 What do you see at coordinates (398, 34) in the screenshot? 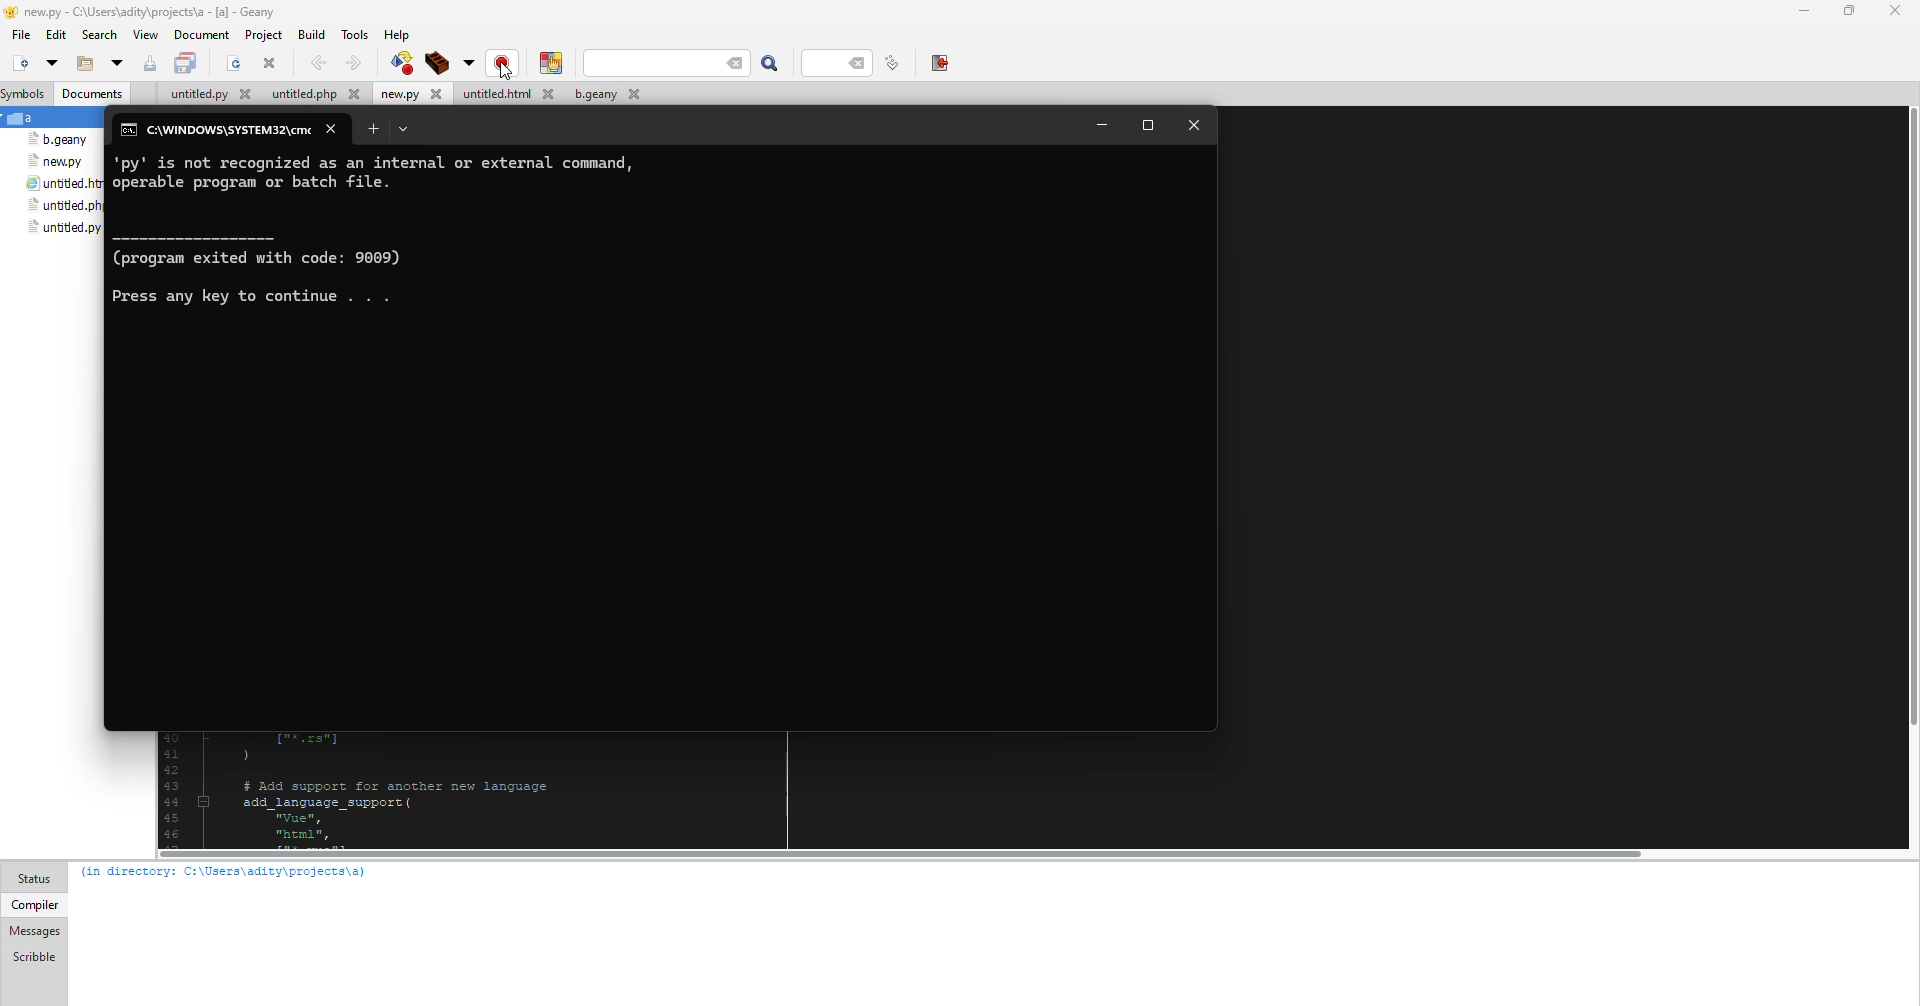
I see `help` at bounding box center [398, 34].